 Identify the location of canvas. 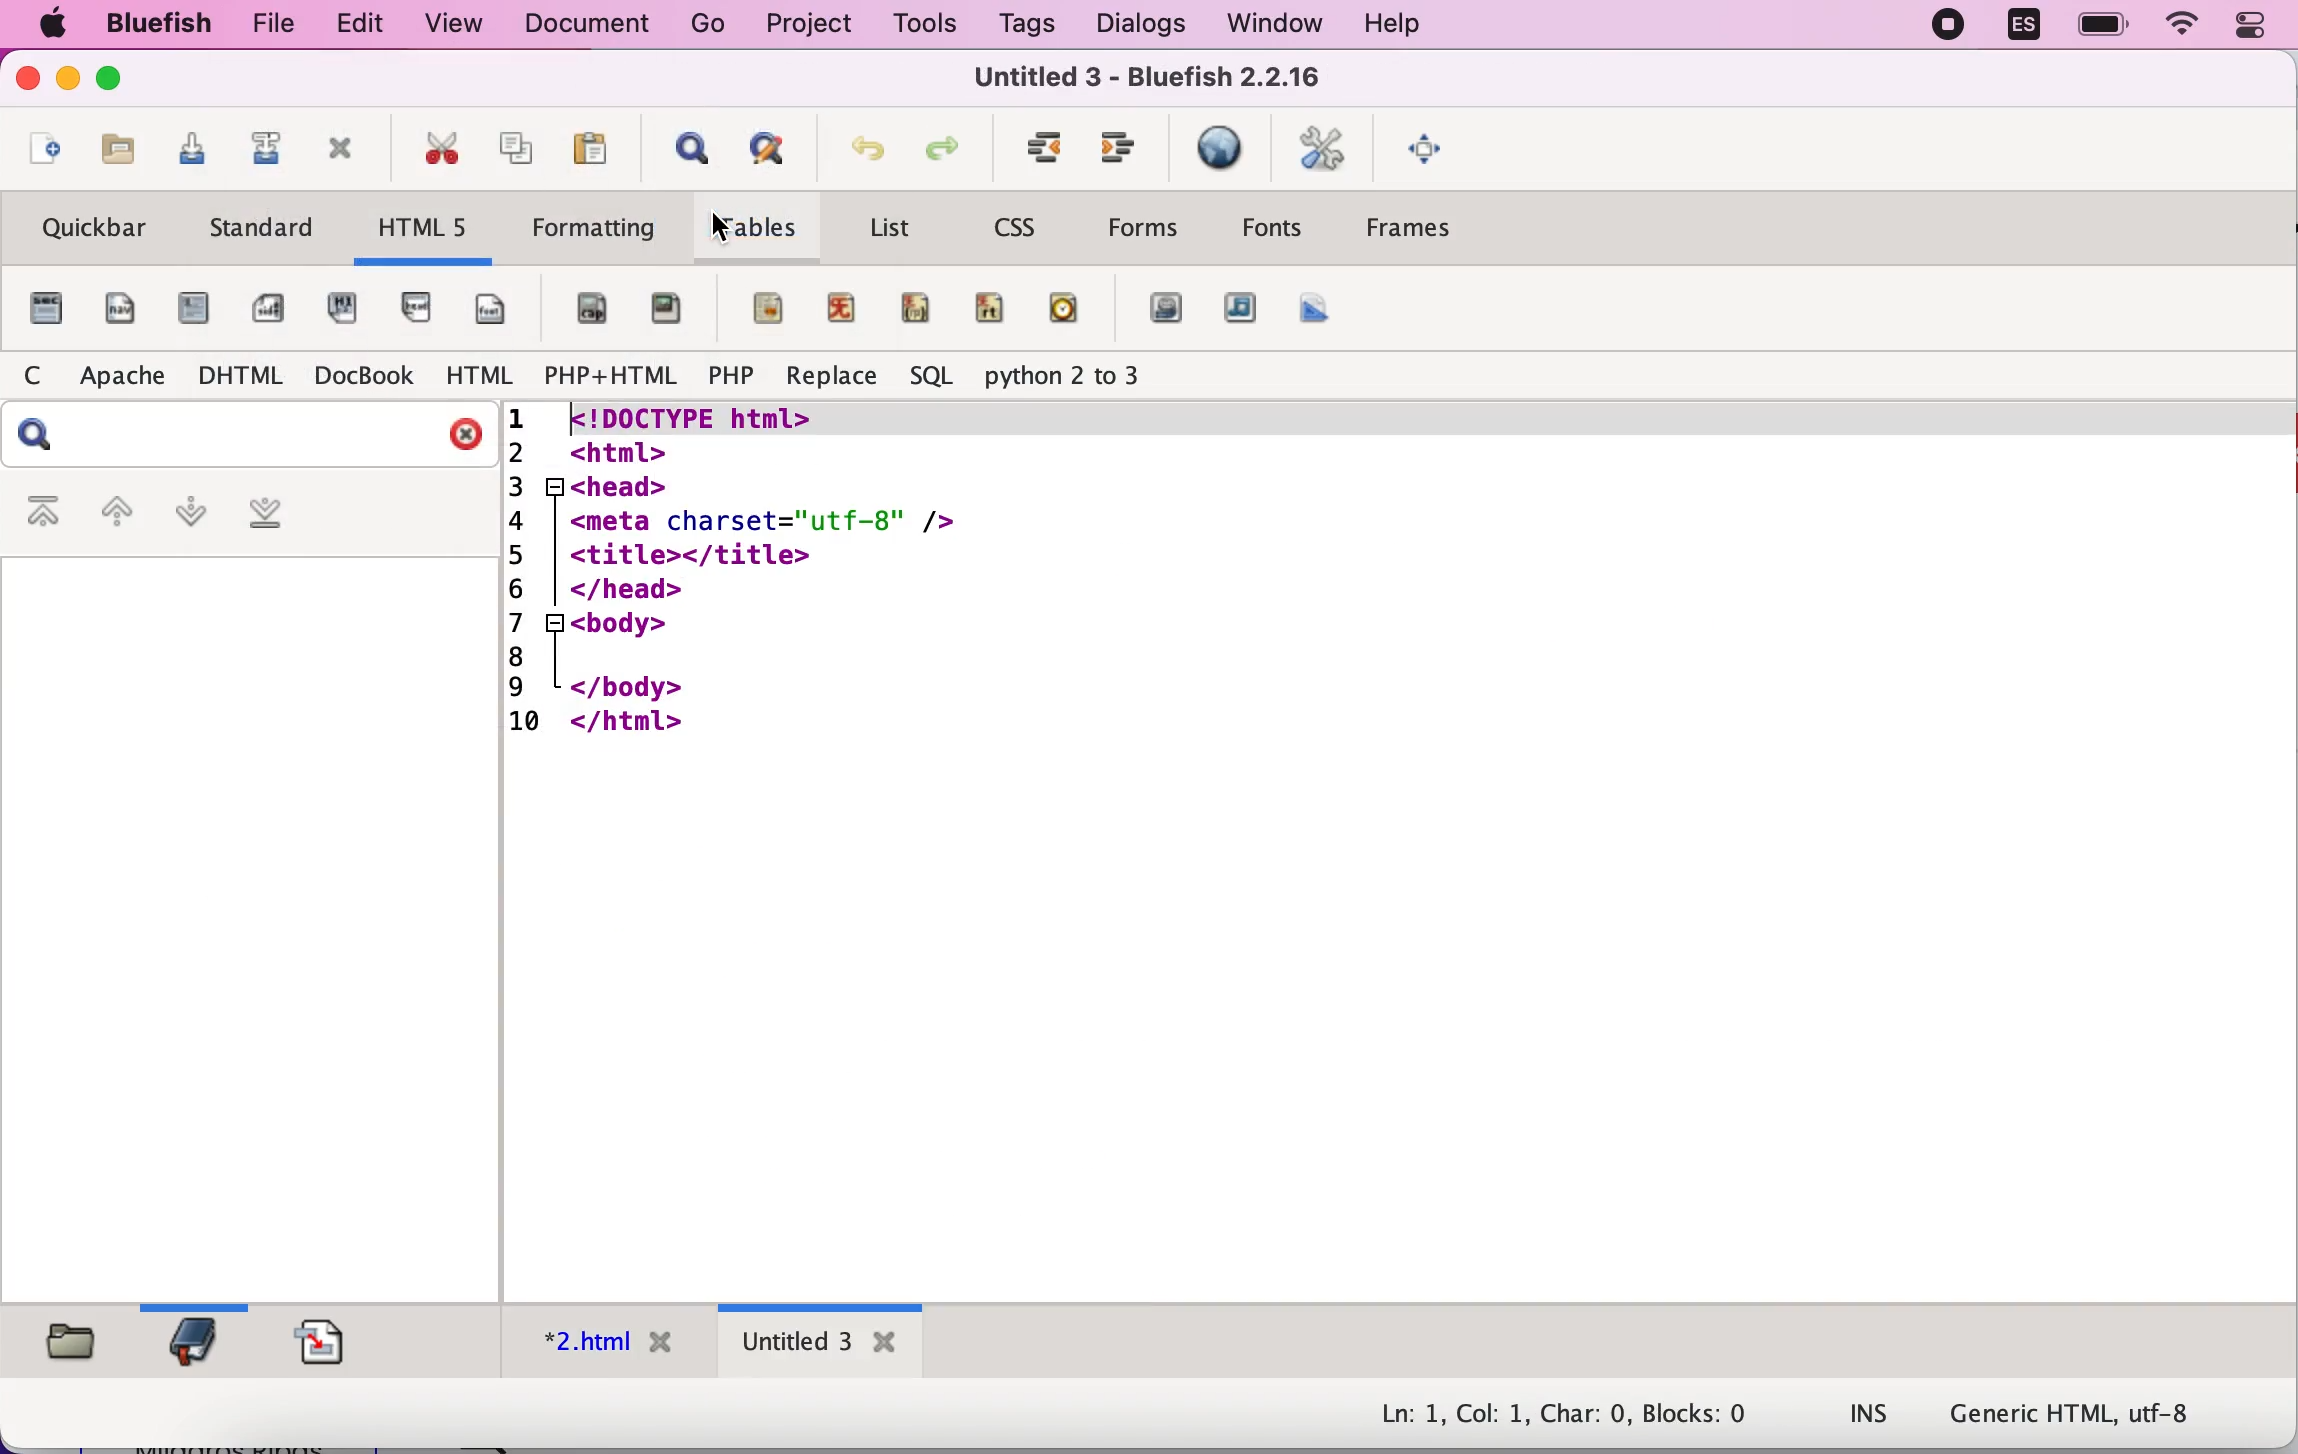
(1317, 308).